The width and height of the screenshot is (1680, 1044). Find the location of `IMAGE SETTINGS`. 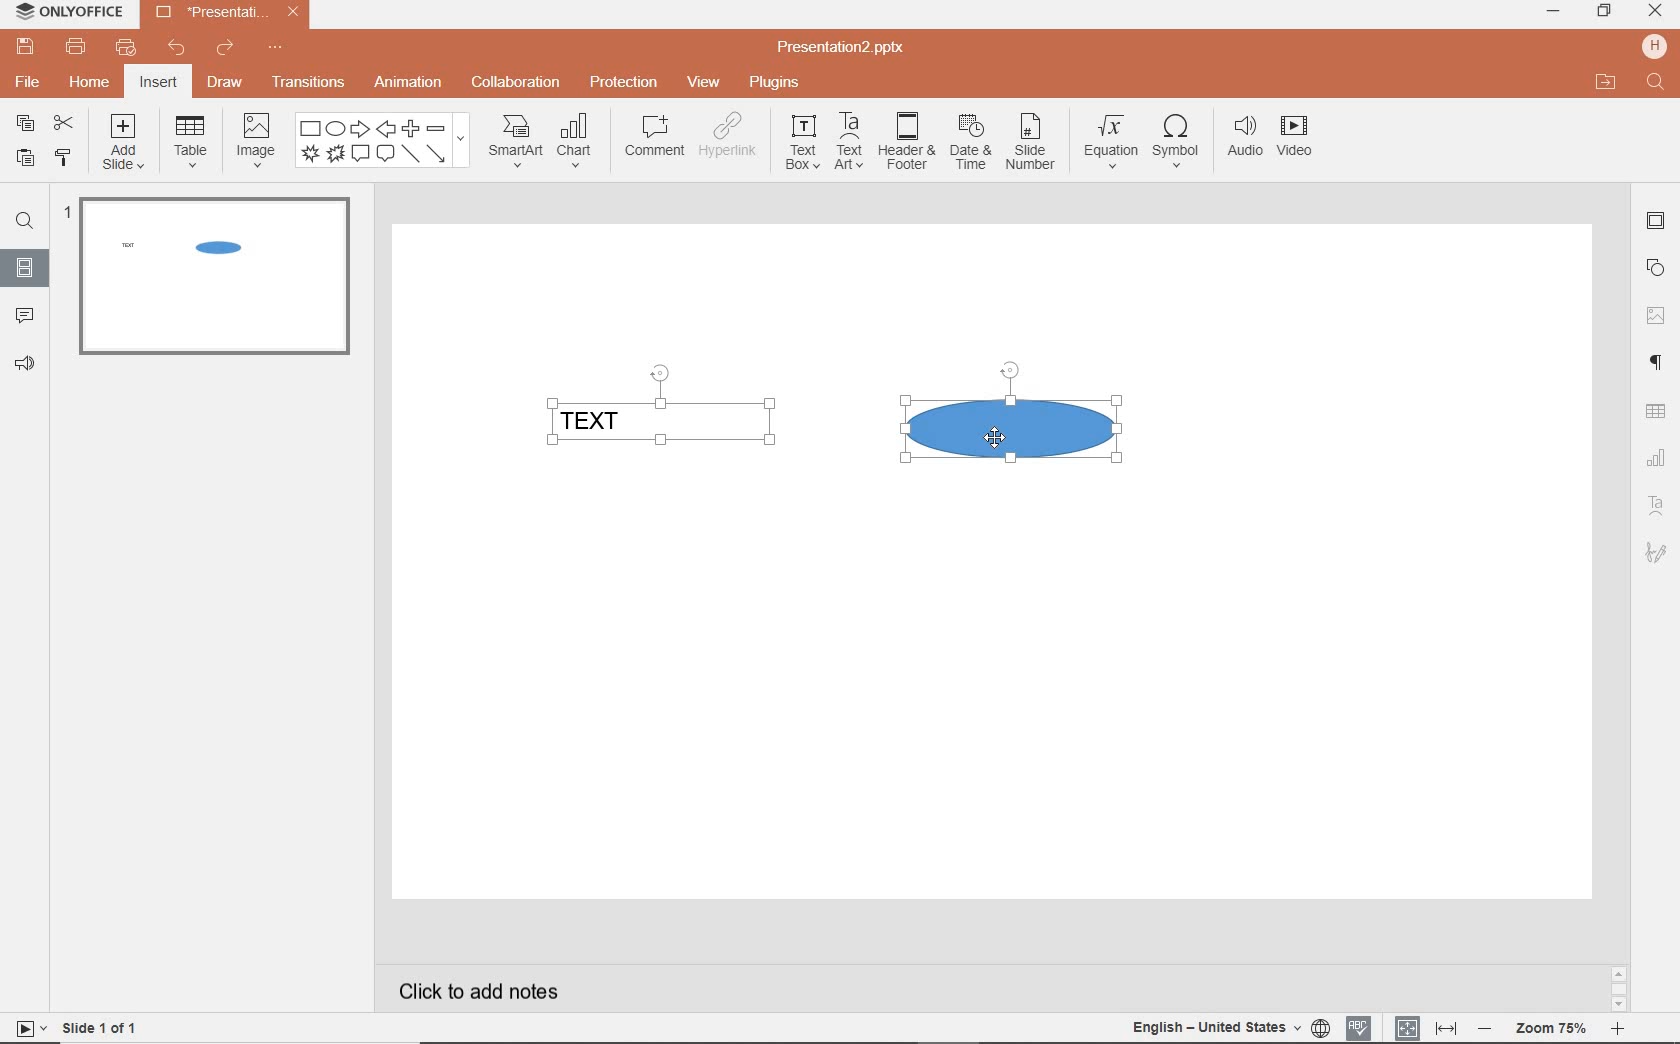

IMAGE SETTINGS is located at coordinates (1656, 315).